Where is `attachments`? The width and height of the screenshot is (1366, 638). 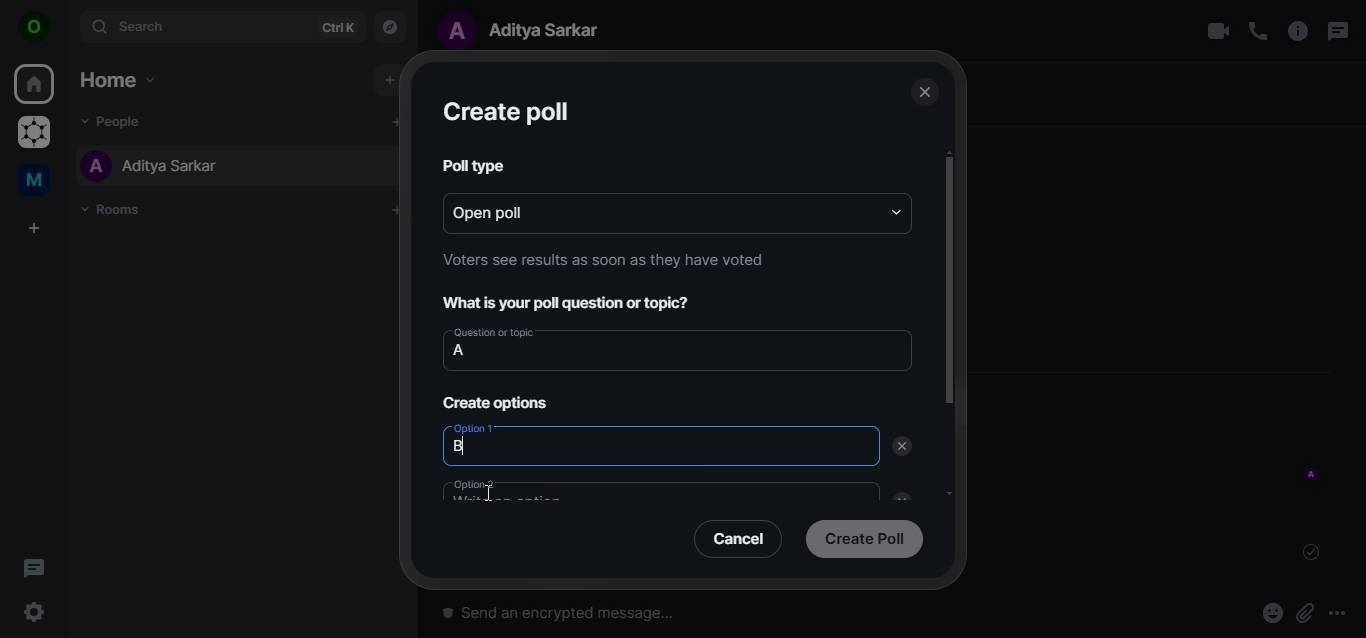
attachments is located at coordinates (1305, 614).